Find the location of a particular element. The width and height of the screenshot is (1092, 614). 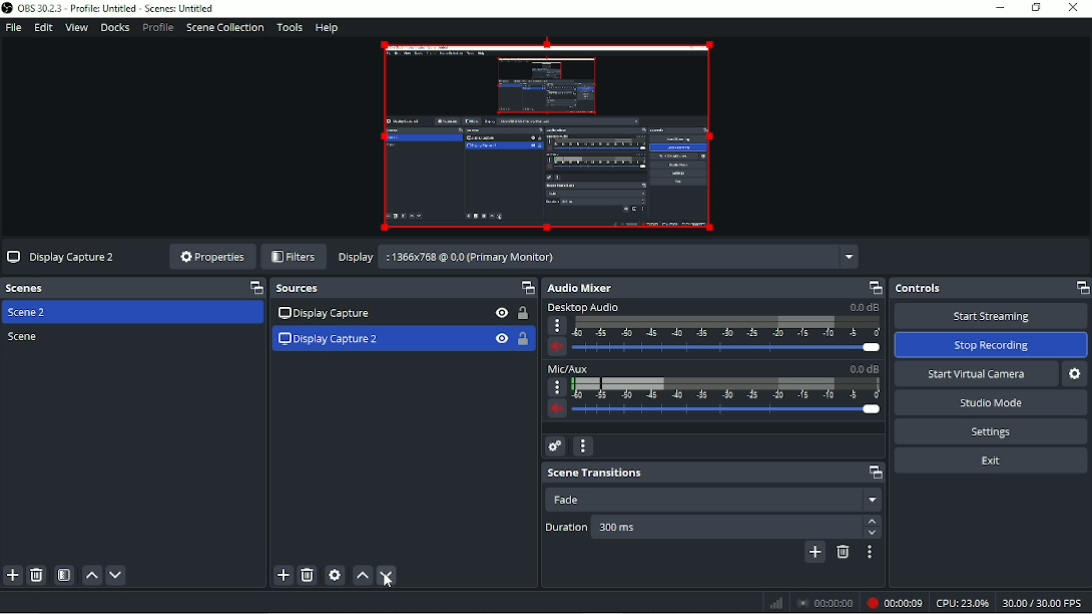

Start virtual camera is located at coordinates (973, 375).